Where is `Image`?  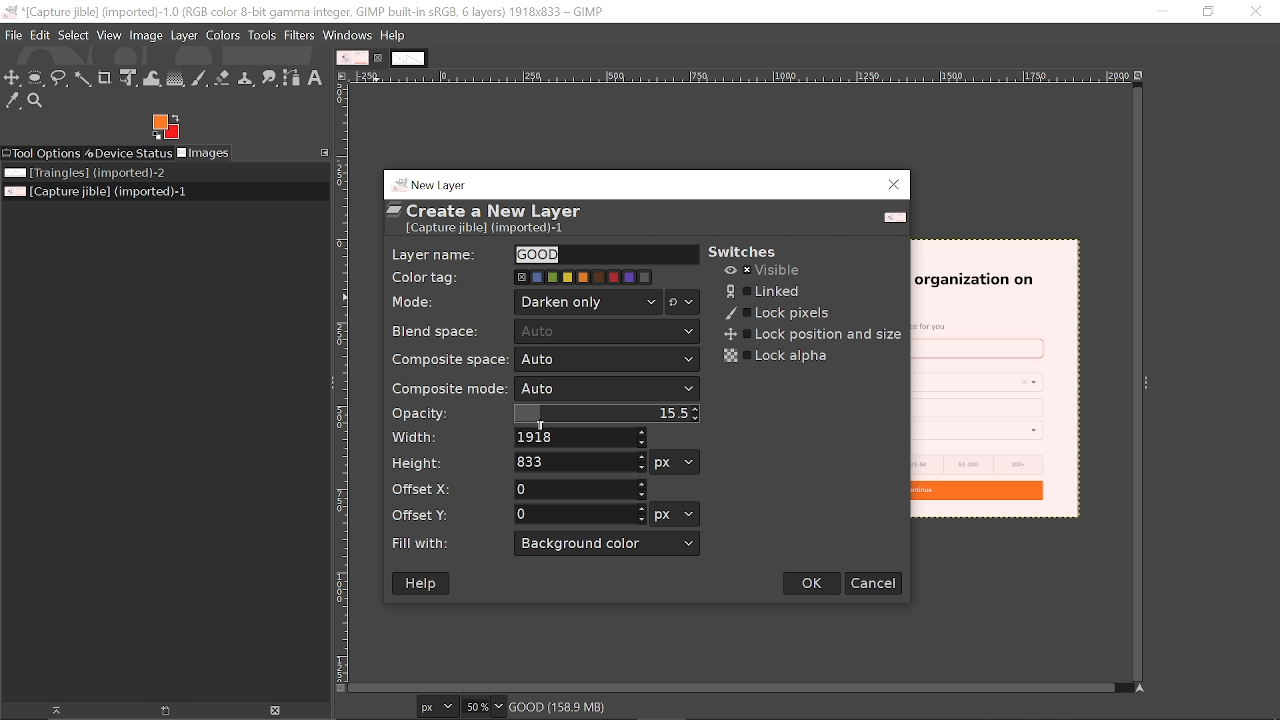
Image is located at coordinates (147, 35).